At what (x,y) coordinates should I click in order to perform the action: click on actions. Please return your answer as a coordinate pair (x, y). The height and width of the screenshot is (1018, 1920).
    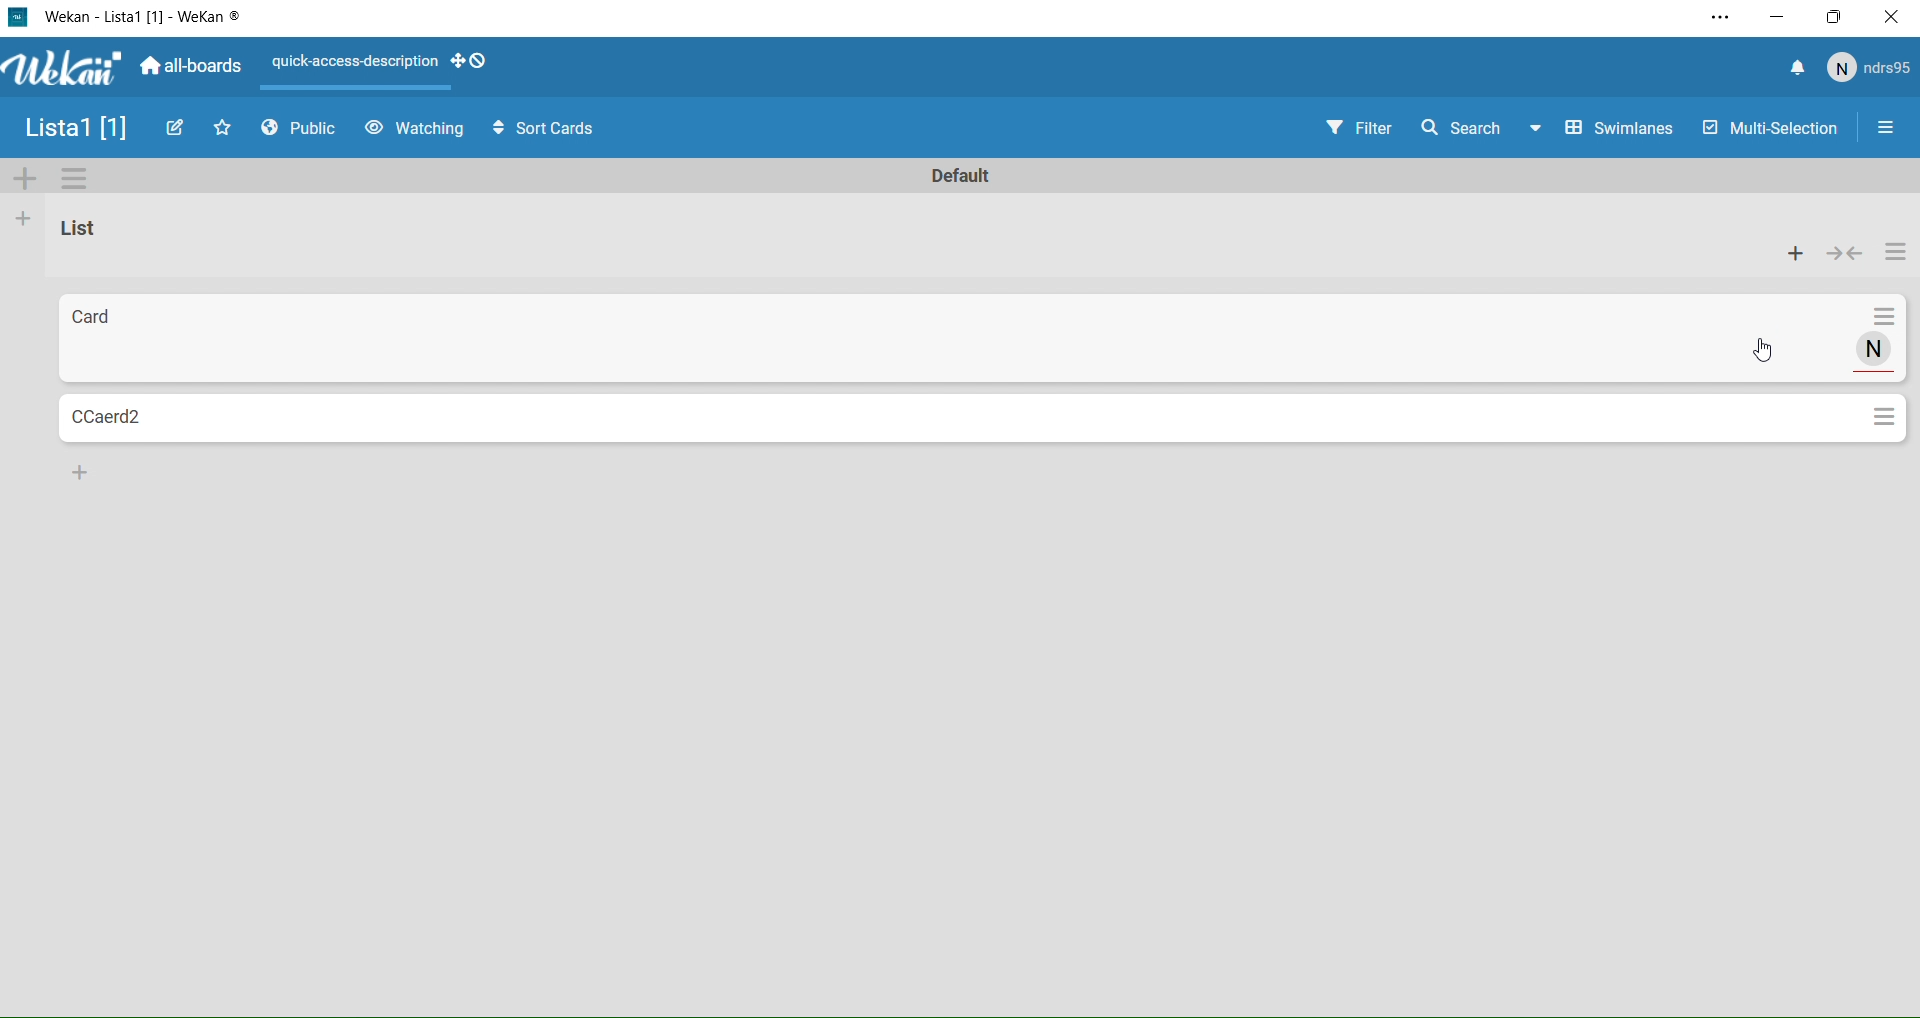
    Looking at the image, I should click on (1885, 319).